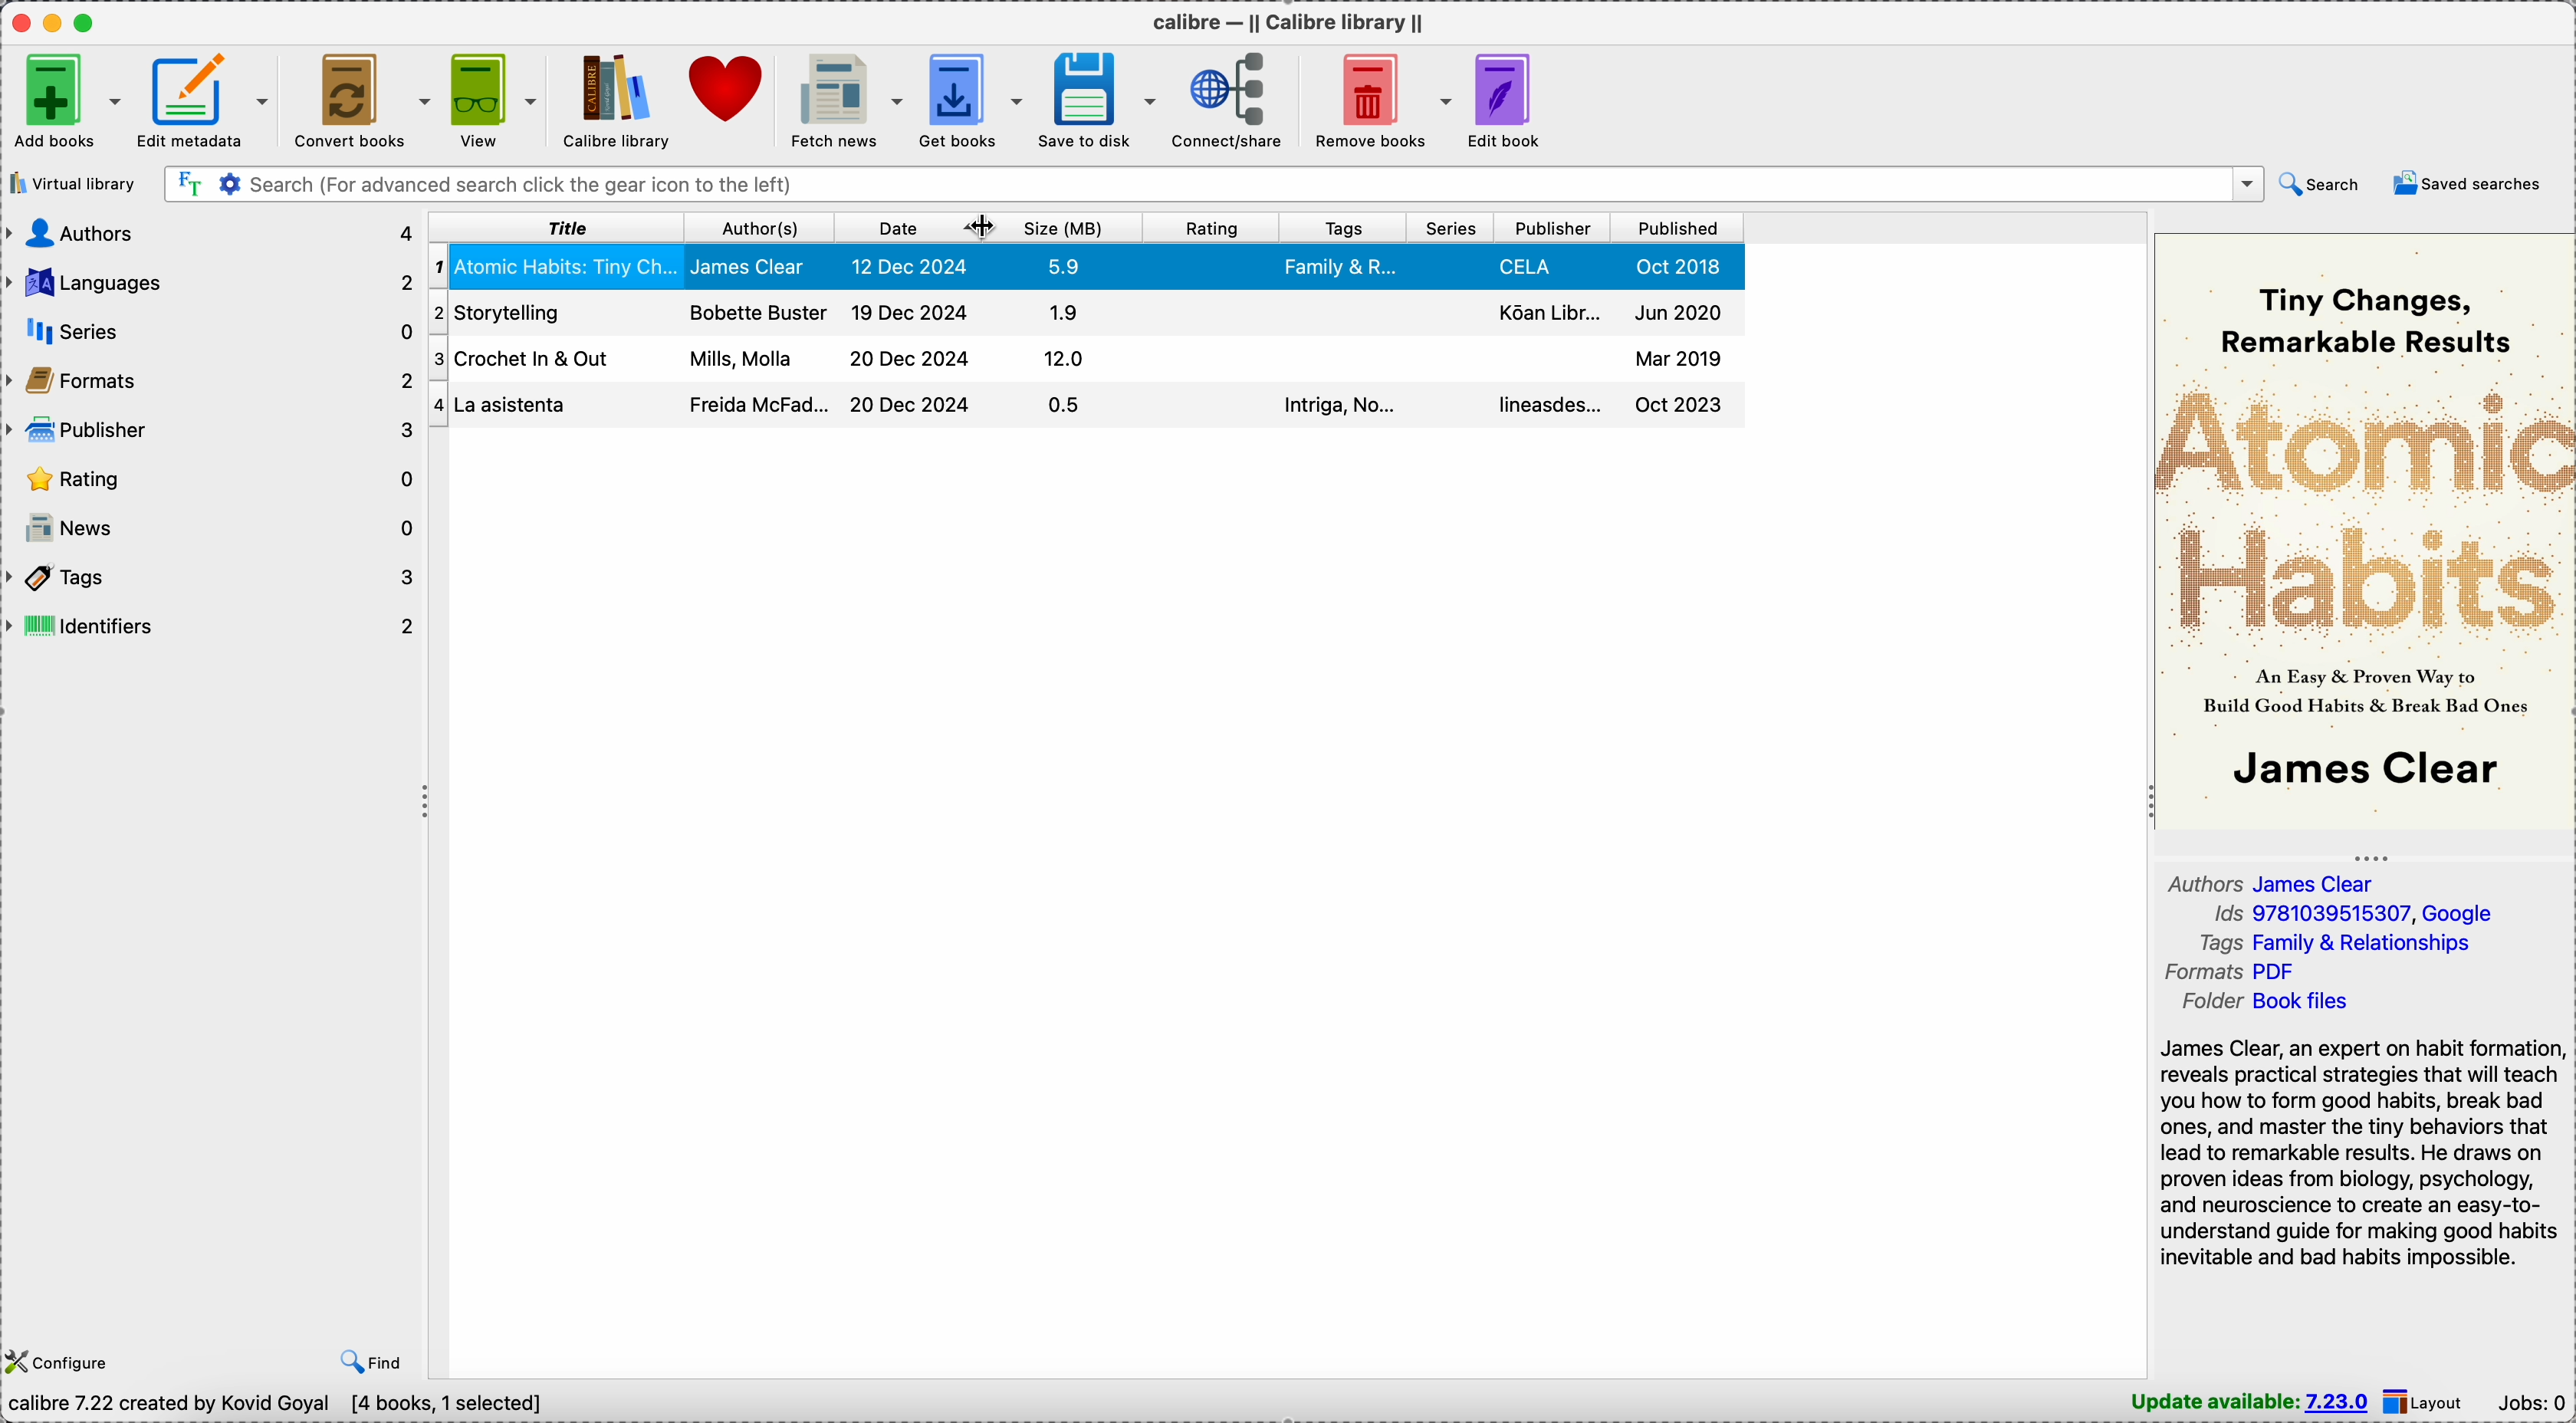 This screenshot has width=2576, height=1423. What do you see at coordinates (2465, 182) in the screenshot?
I see `saved searches` at bounding box center [2465, 182].